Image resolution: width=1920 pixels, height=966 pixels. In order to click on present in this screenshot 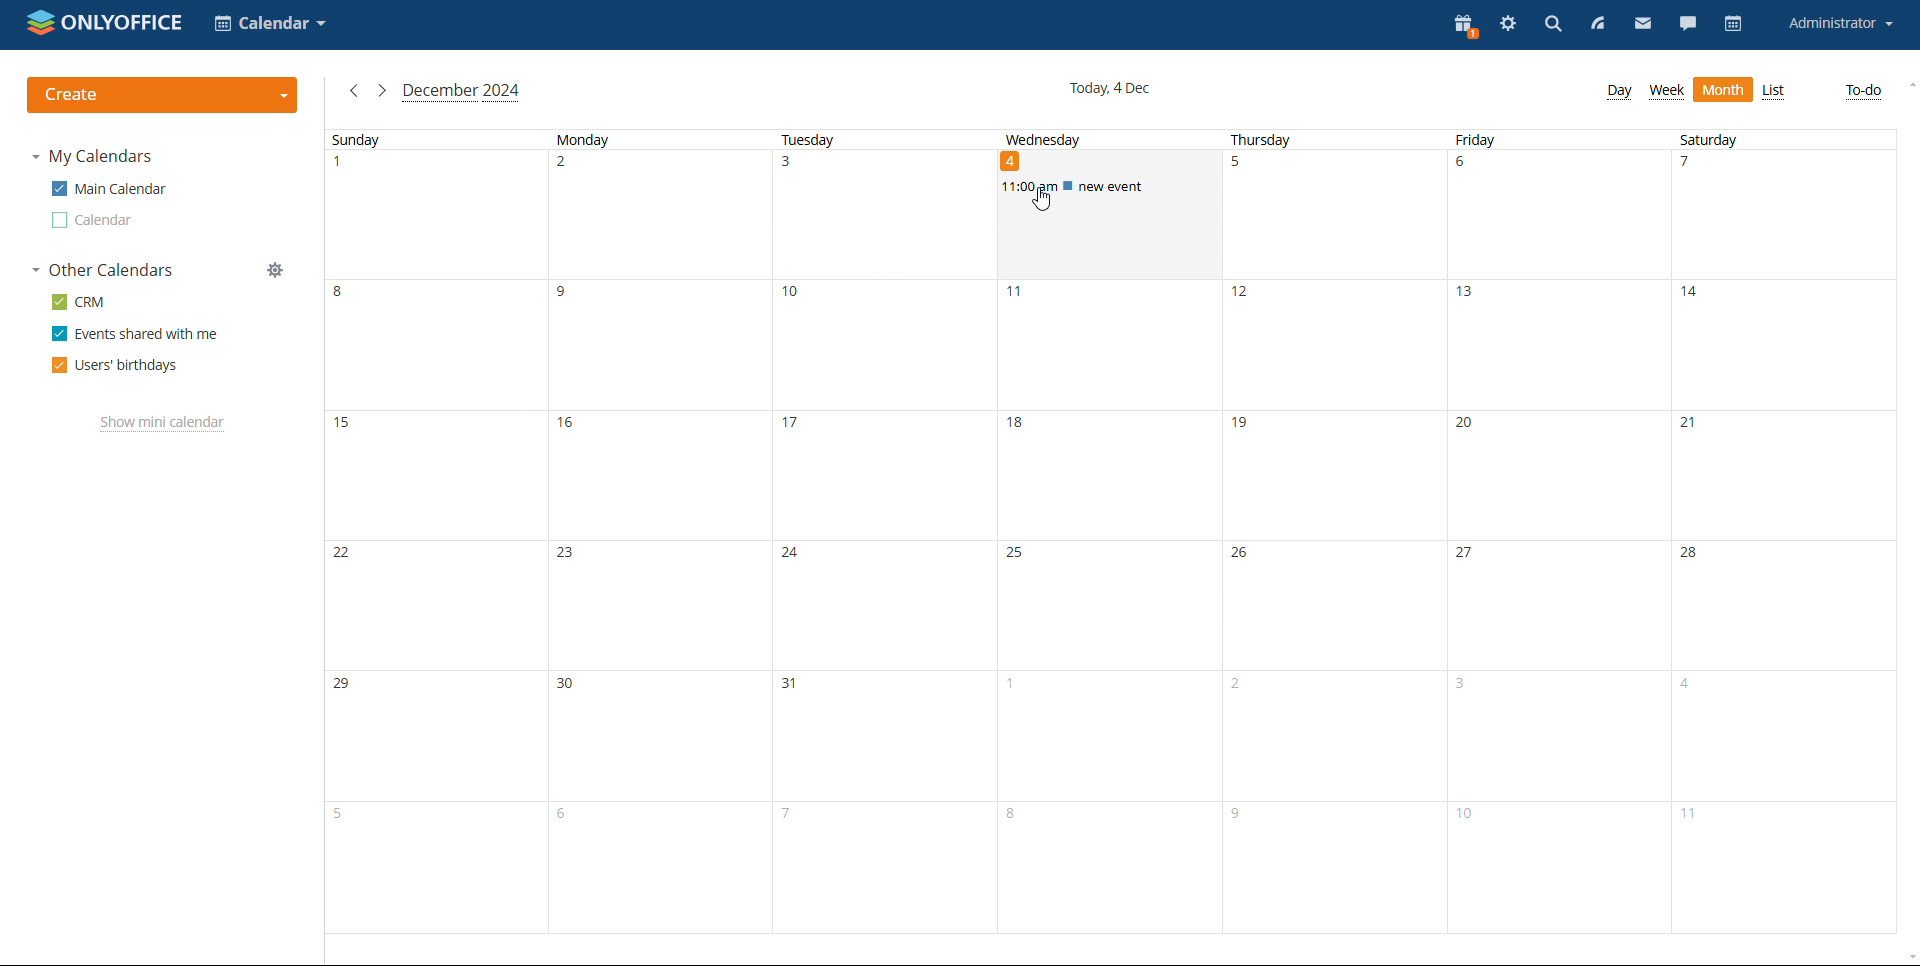, I will do `click(1464, 26)`.